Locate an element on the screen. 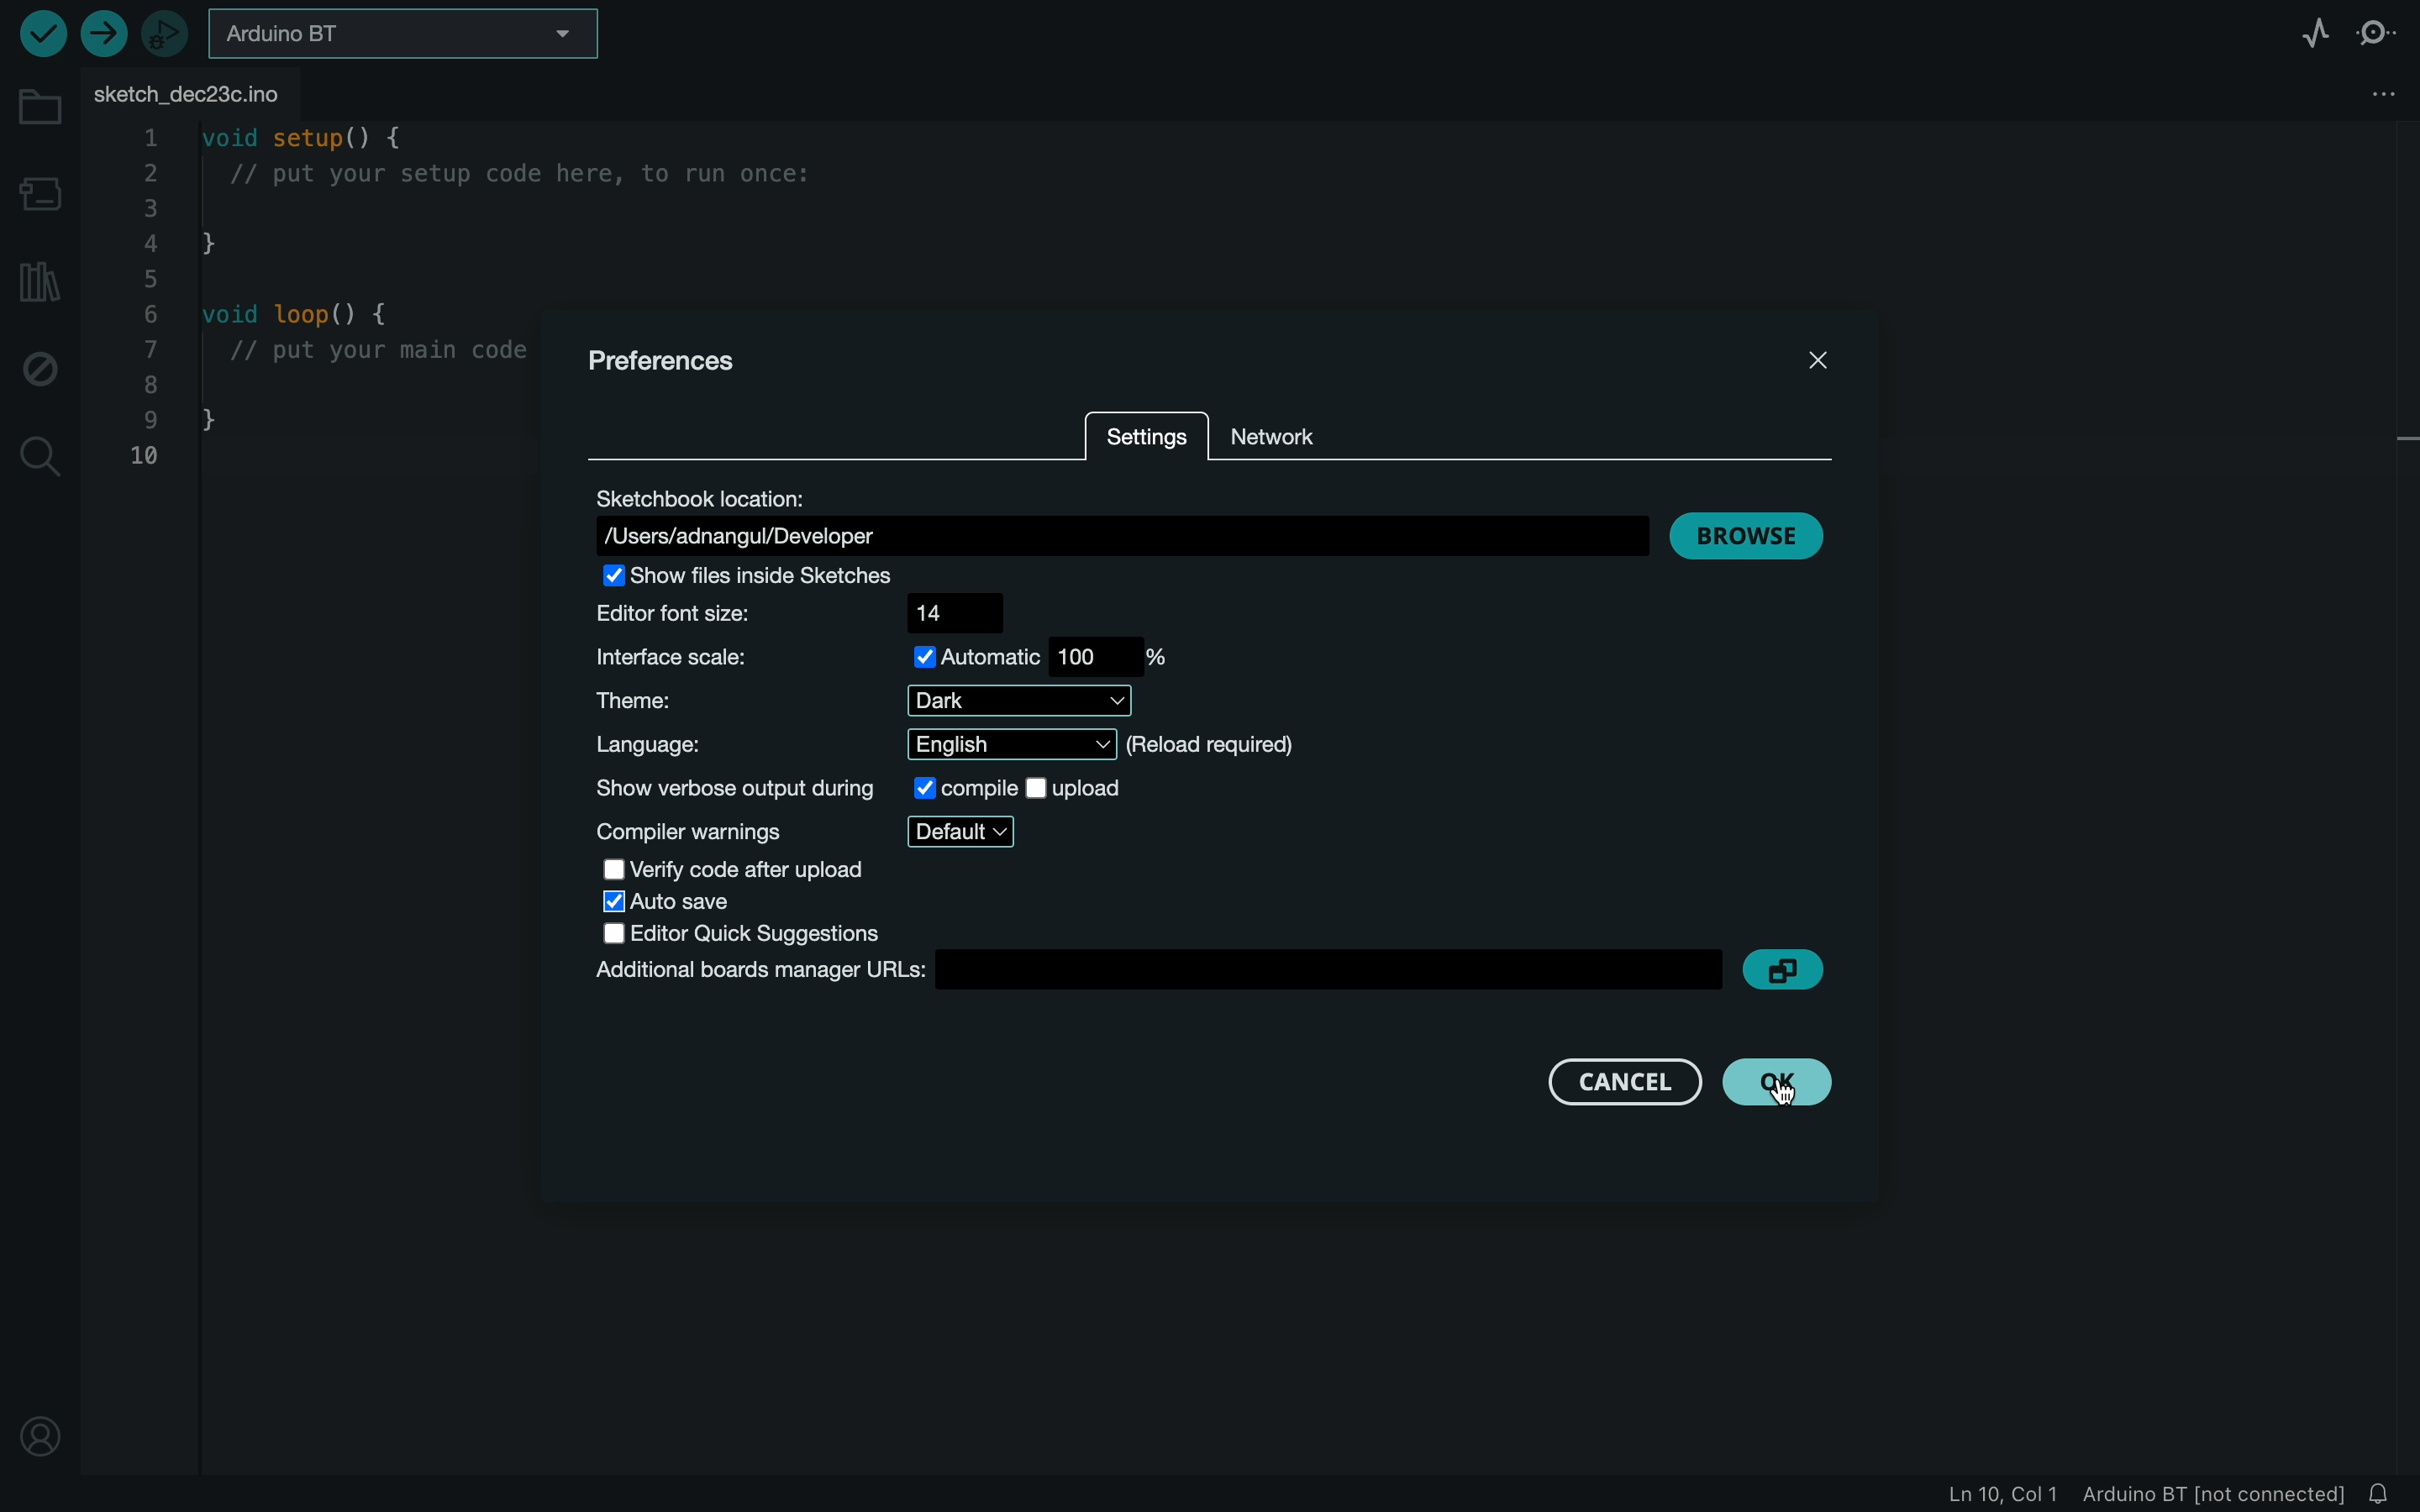  copy is located at coordinates (1782, 969).